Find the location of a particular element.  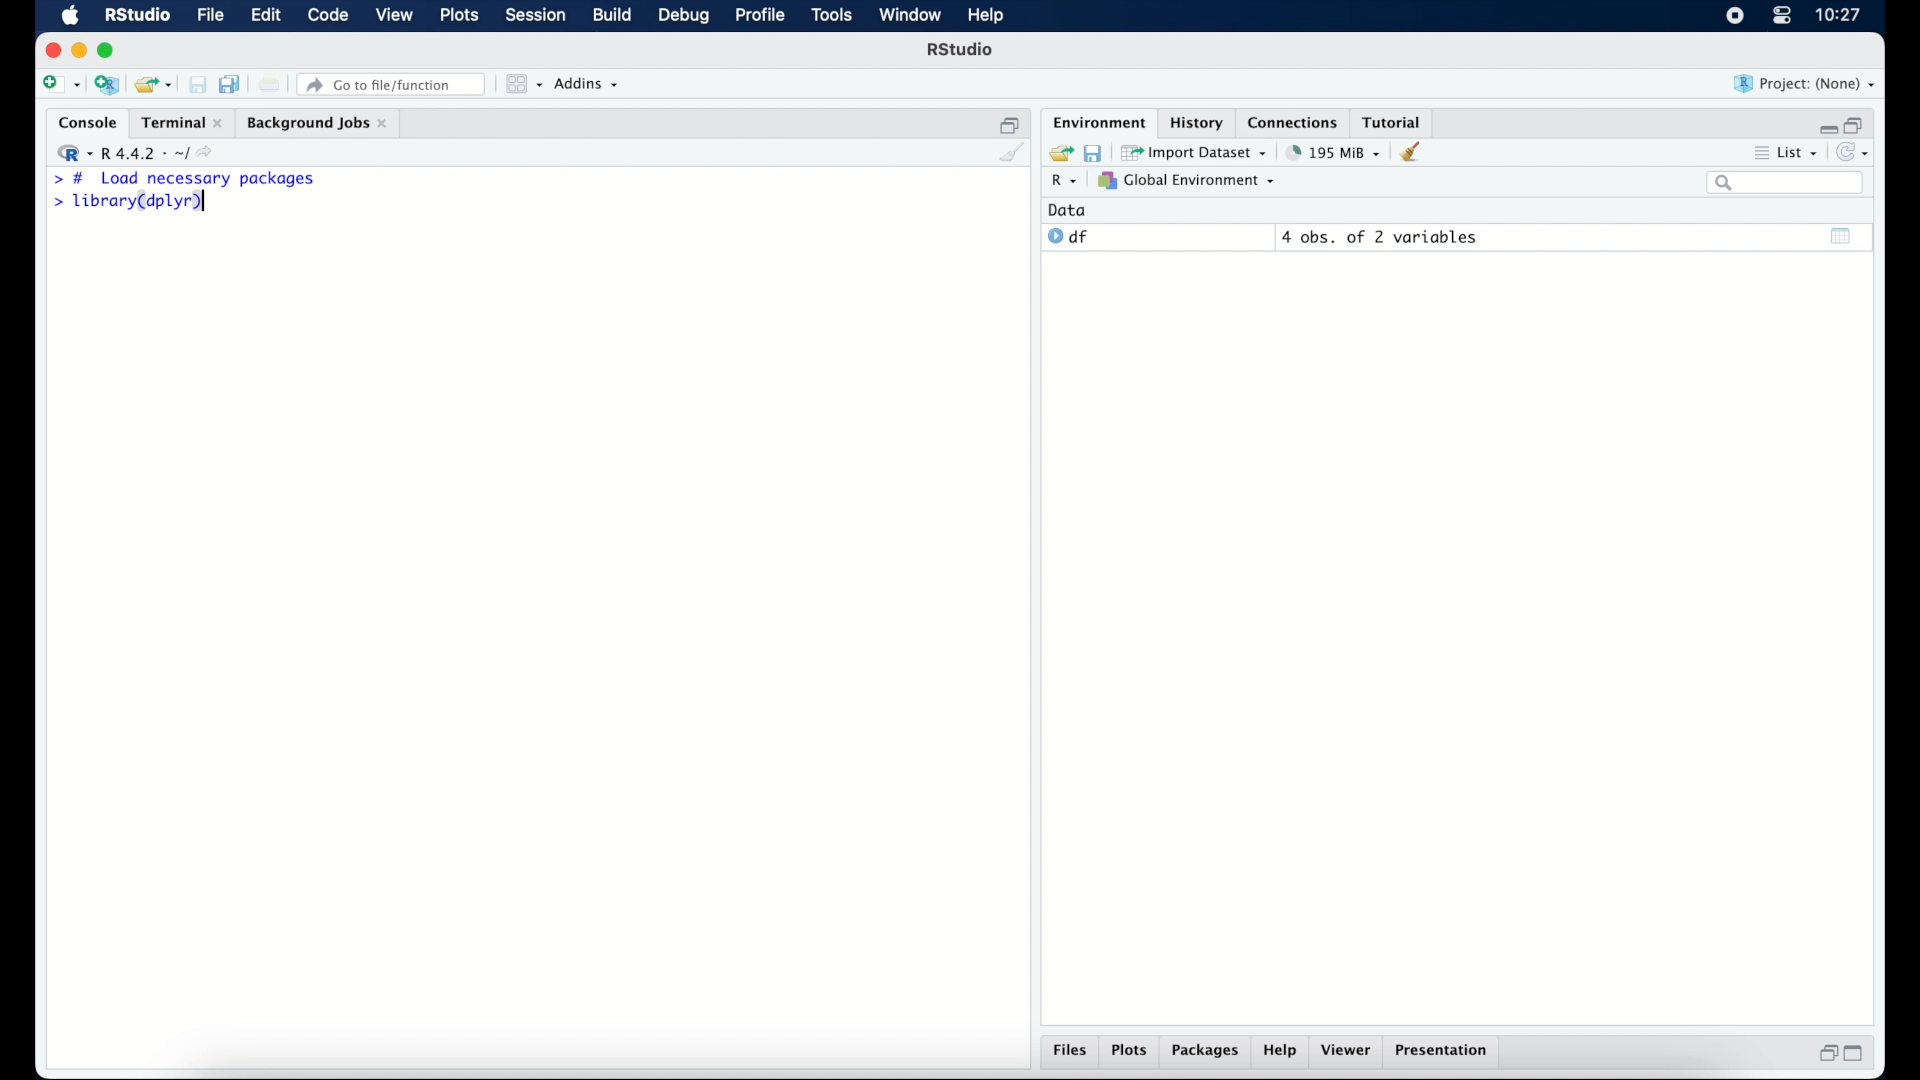

Terminal is located at coordinates (176, 122).